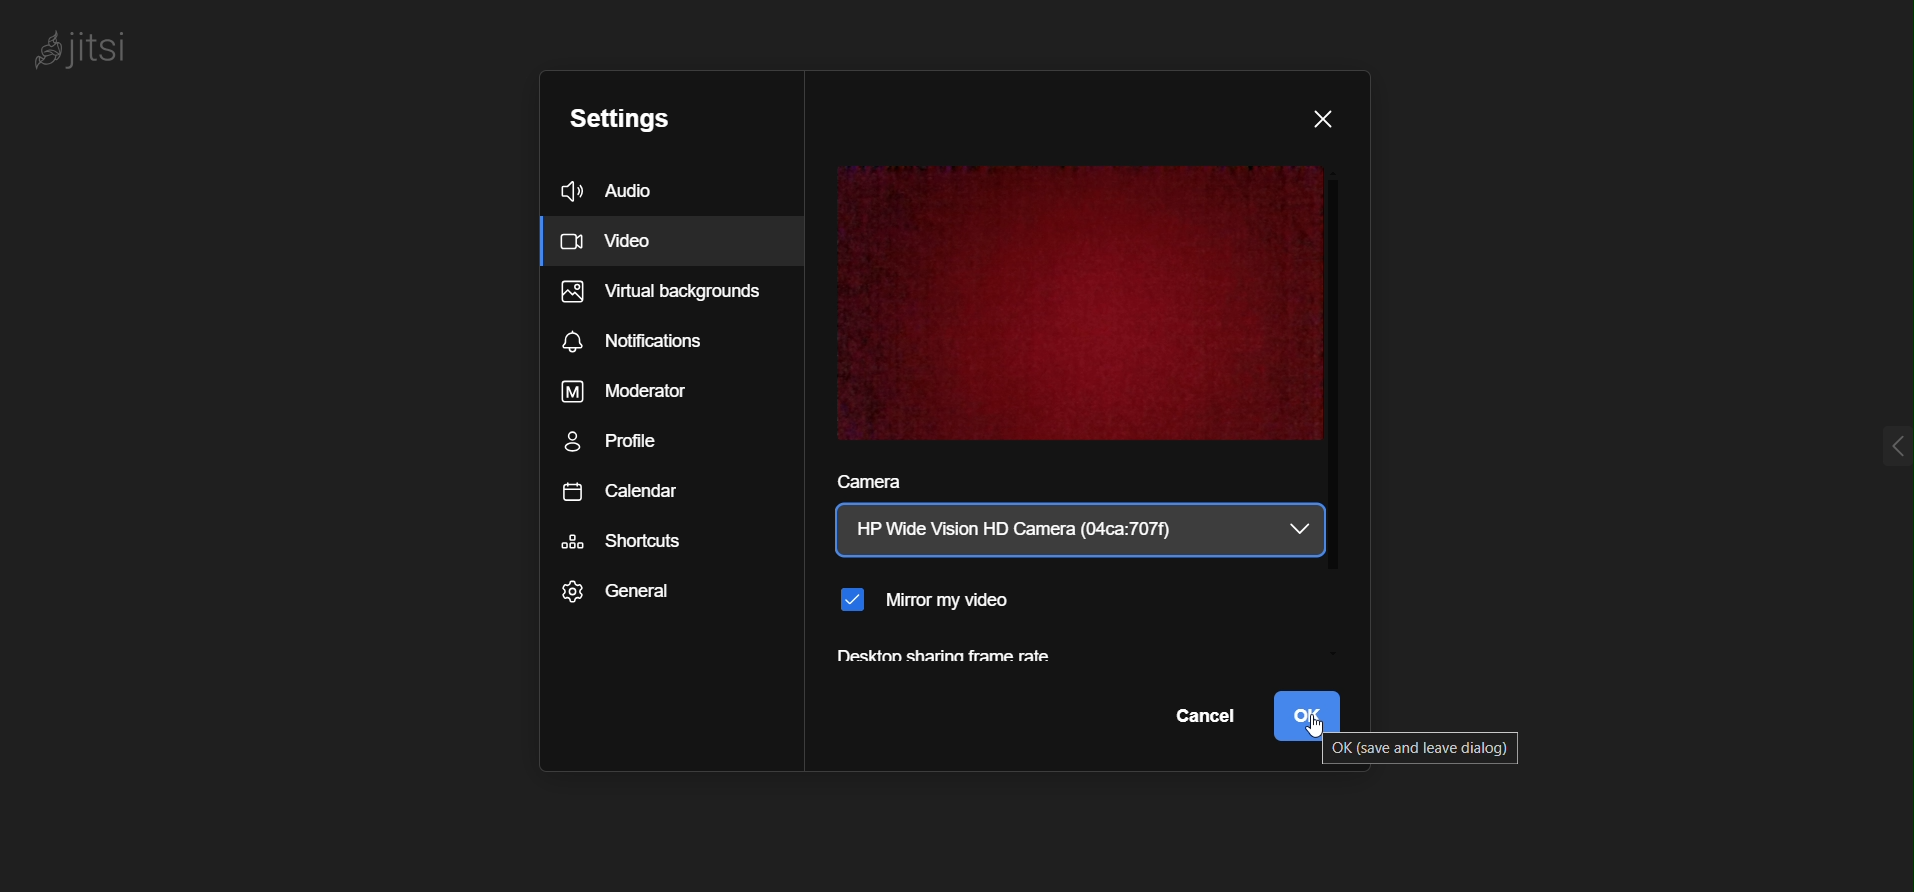 The image size is (1914, 892). What do you see at coordinates (622, 542) in the screenshot?
I see `shortcuts` at bounding box center [622, 542].